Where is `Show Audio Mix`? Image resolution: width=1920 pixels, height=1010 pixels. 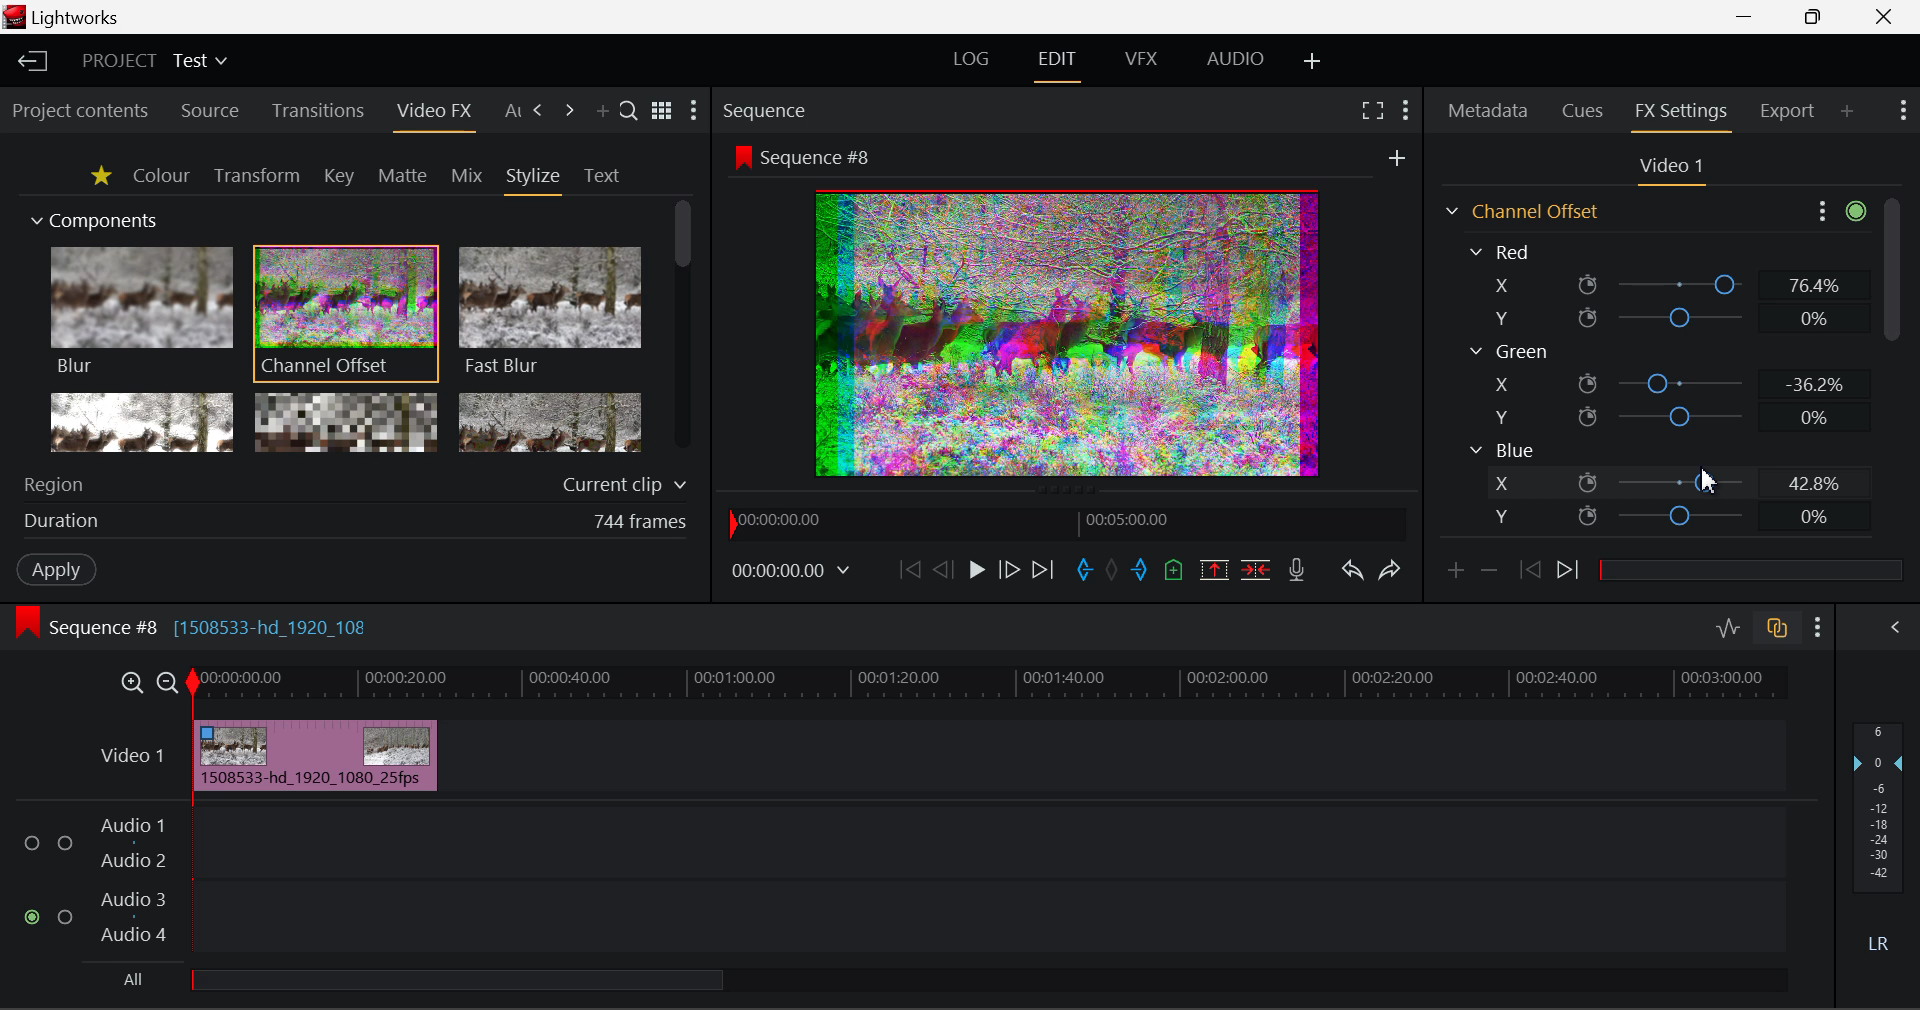 Show Audio Mix is located at coordinates (1884, 628).